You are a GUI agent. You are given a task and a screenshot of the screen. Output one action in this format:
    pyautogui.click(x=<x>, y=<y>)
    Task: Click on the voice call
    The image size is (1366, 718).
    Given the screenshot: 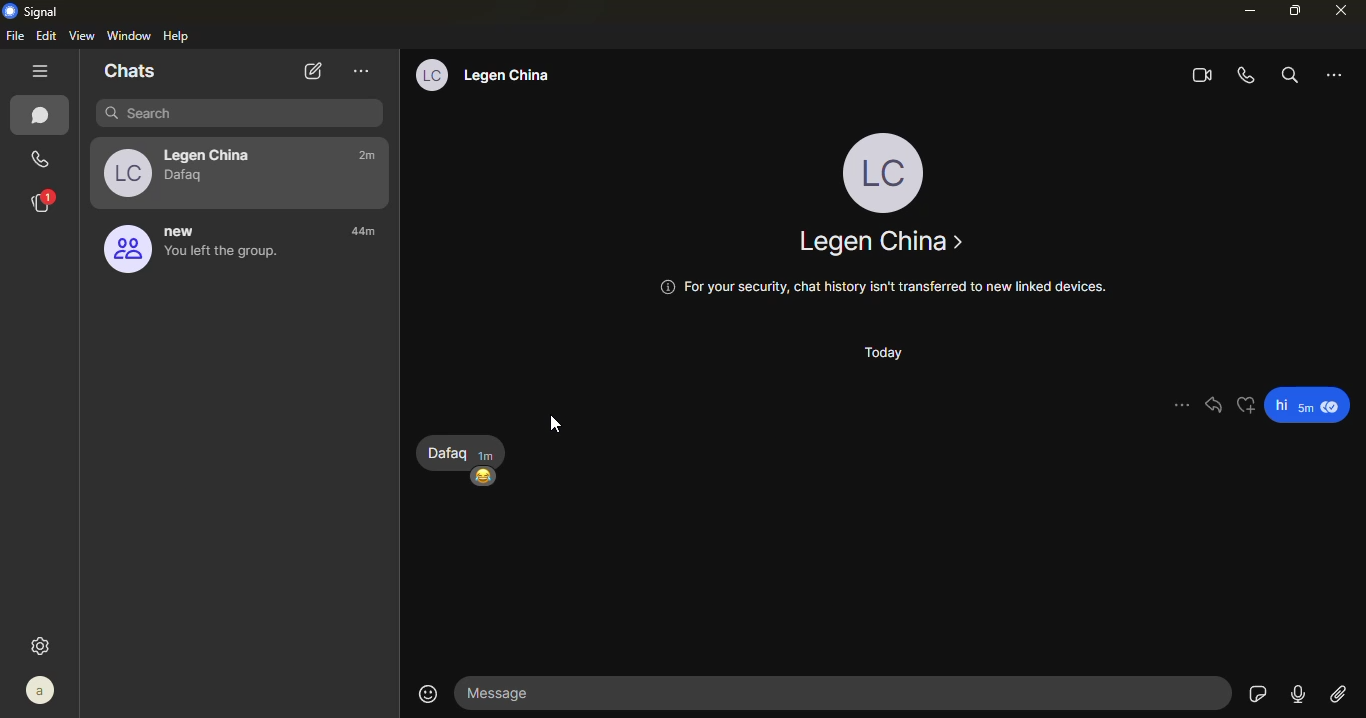 What is the action you would take?
    pyautogui.click(x=1247, y=76)
    